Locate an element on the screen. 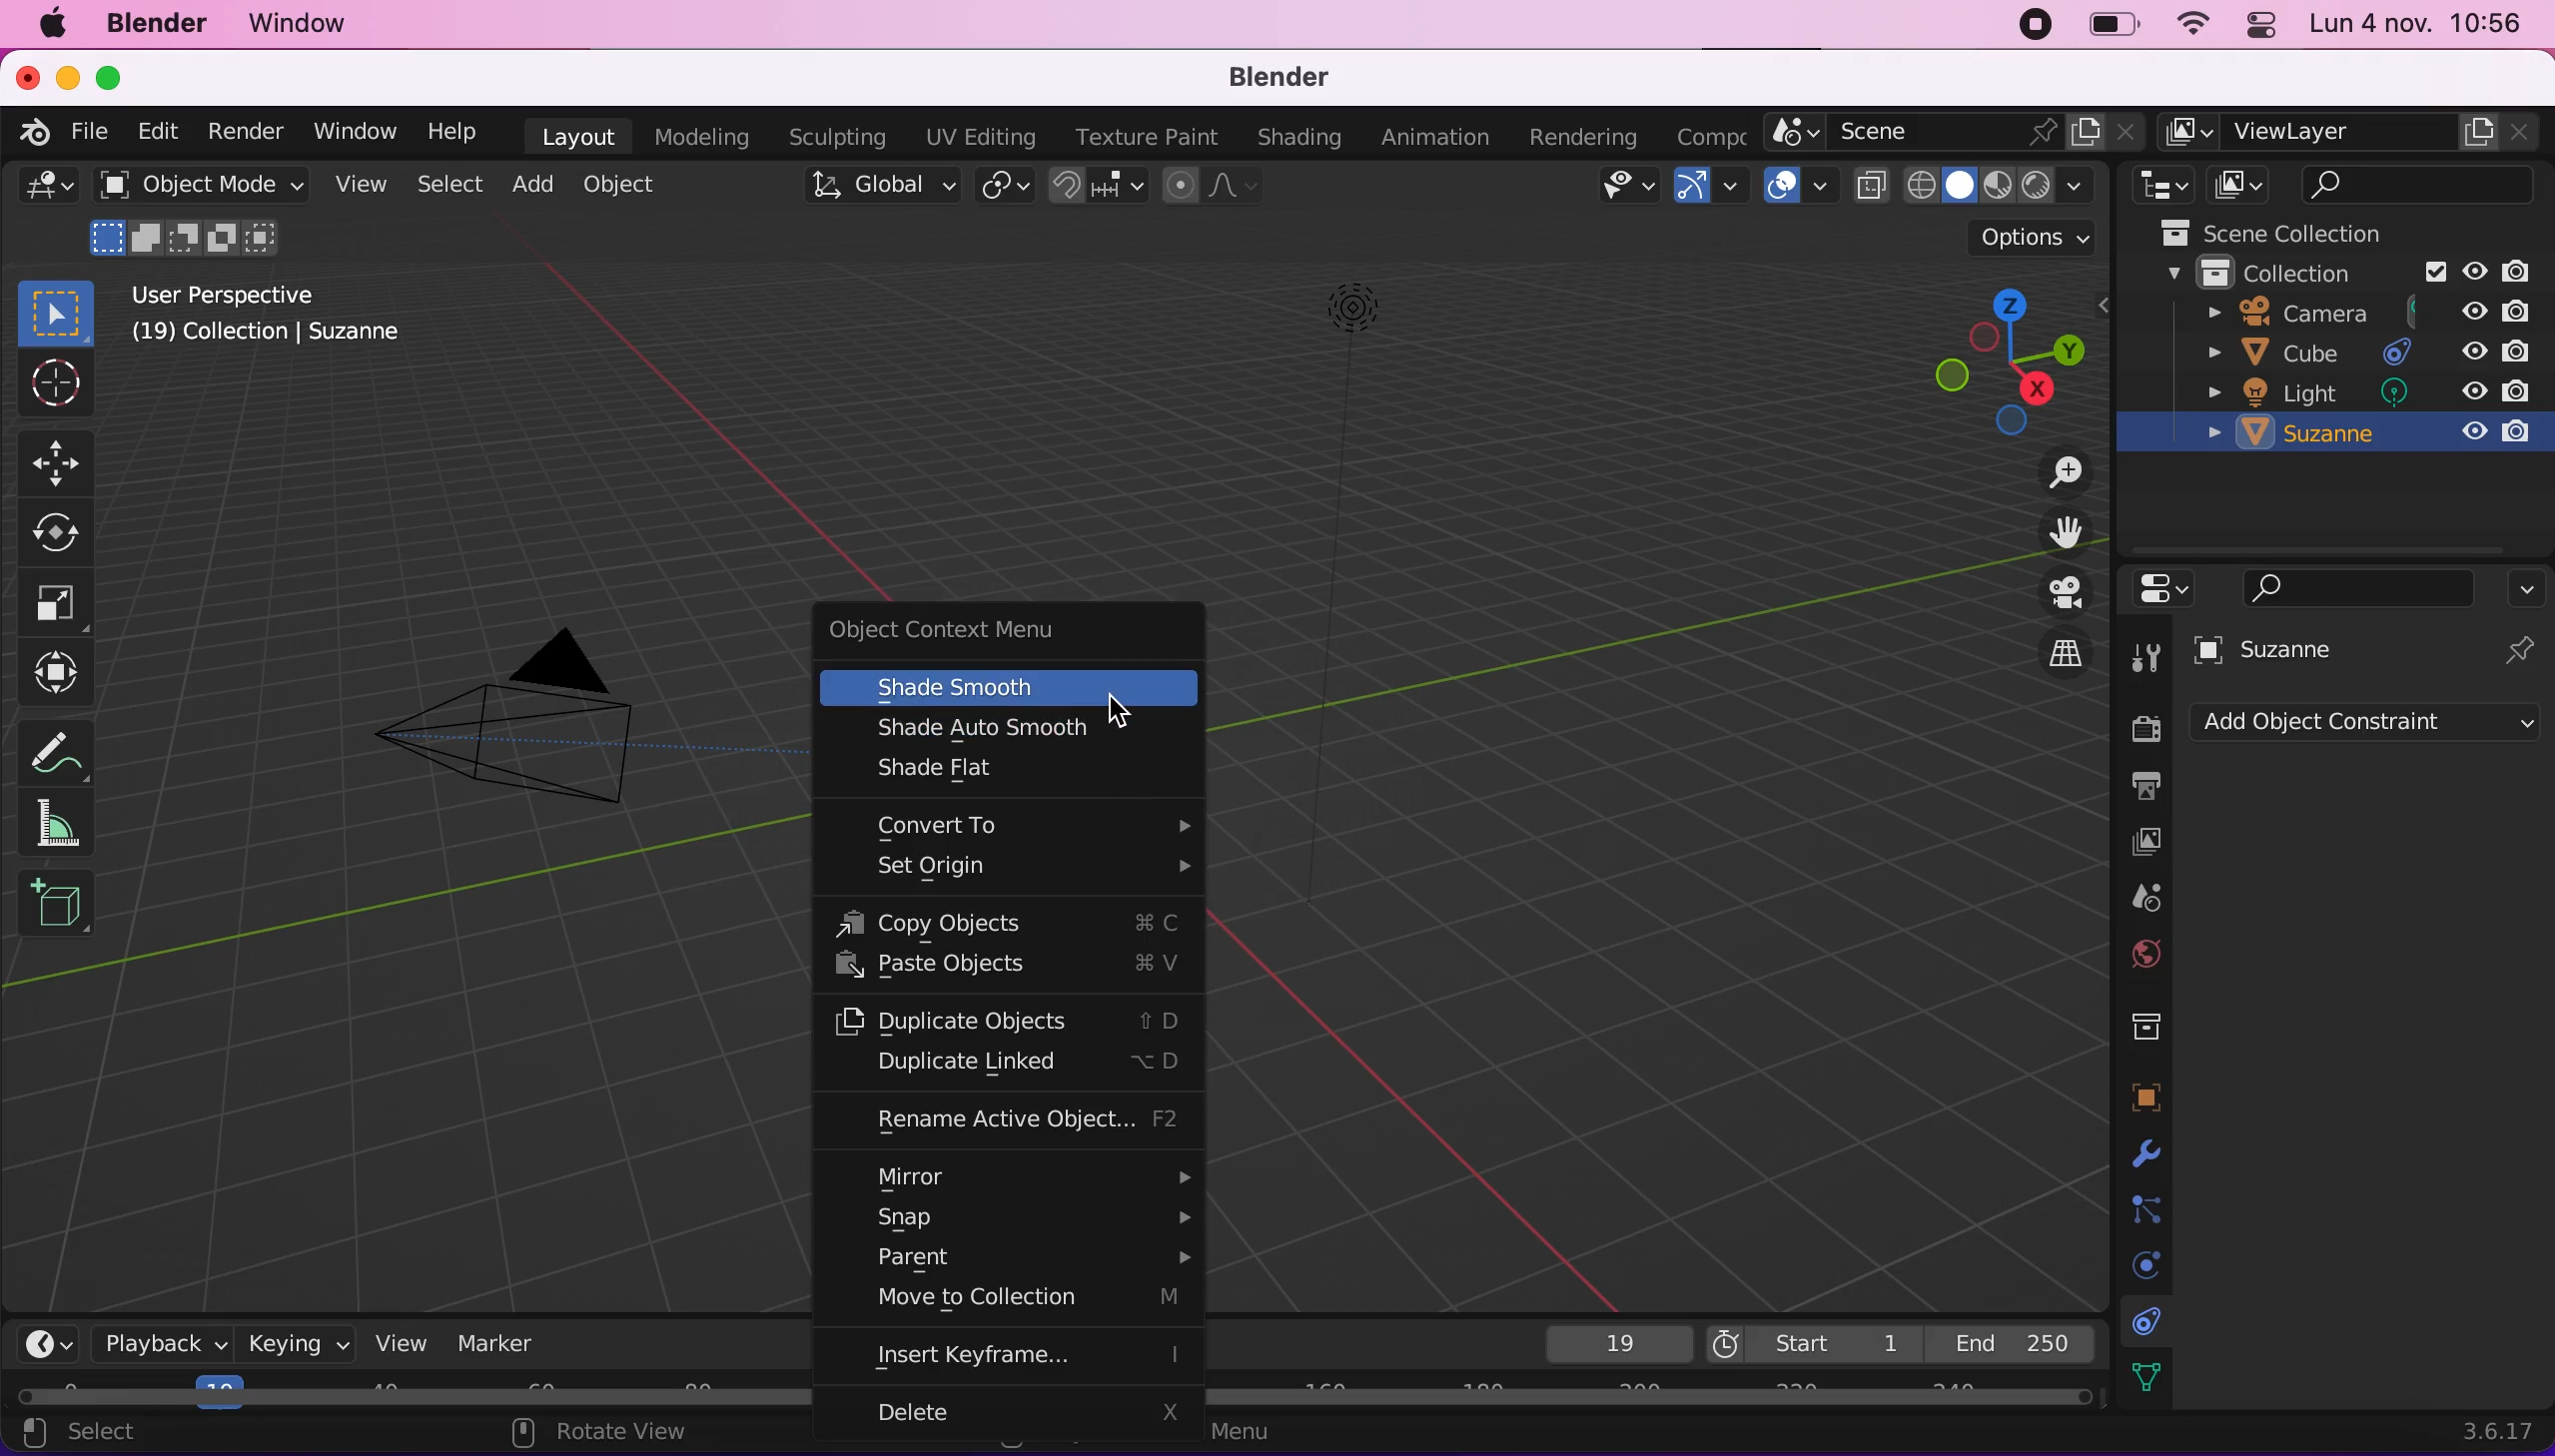 The width and height of the screenshot is (2555, 1456). editor type is located at coordinates (48, 1345).